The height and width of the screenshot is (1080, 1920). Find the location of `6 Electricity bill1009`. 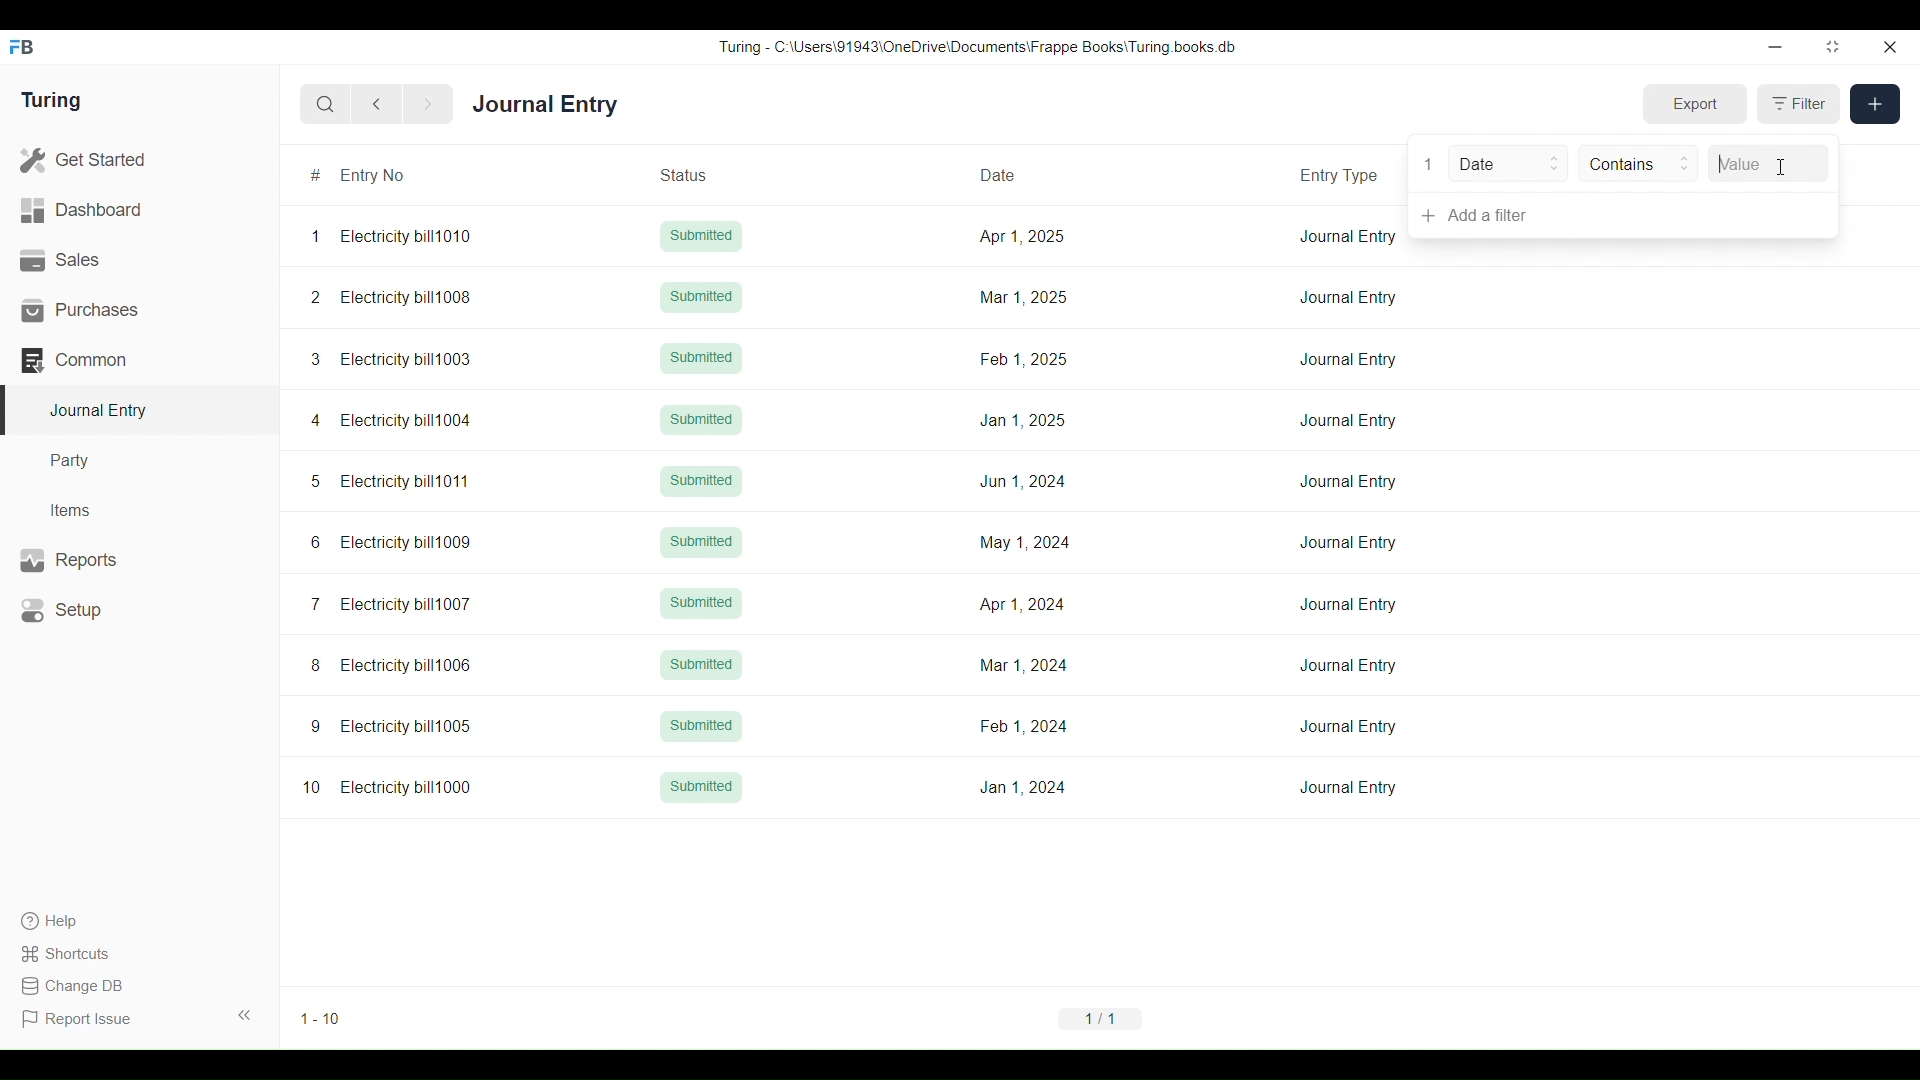

6 Electricity bill1009 is located at coordinates (391, 542).